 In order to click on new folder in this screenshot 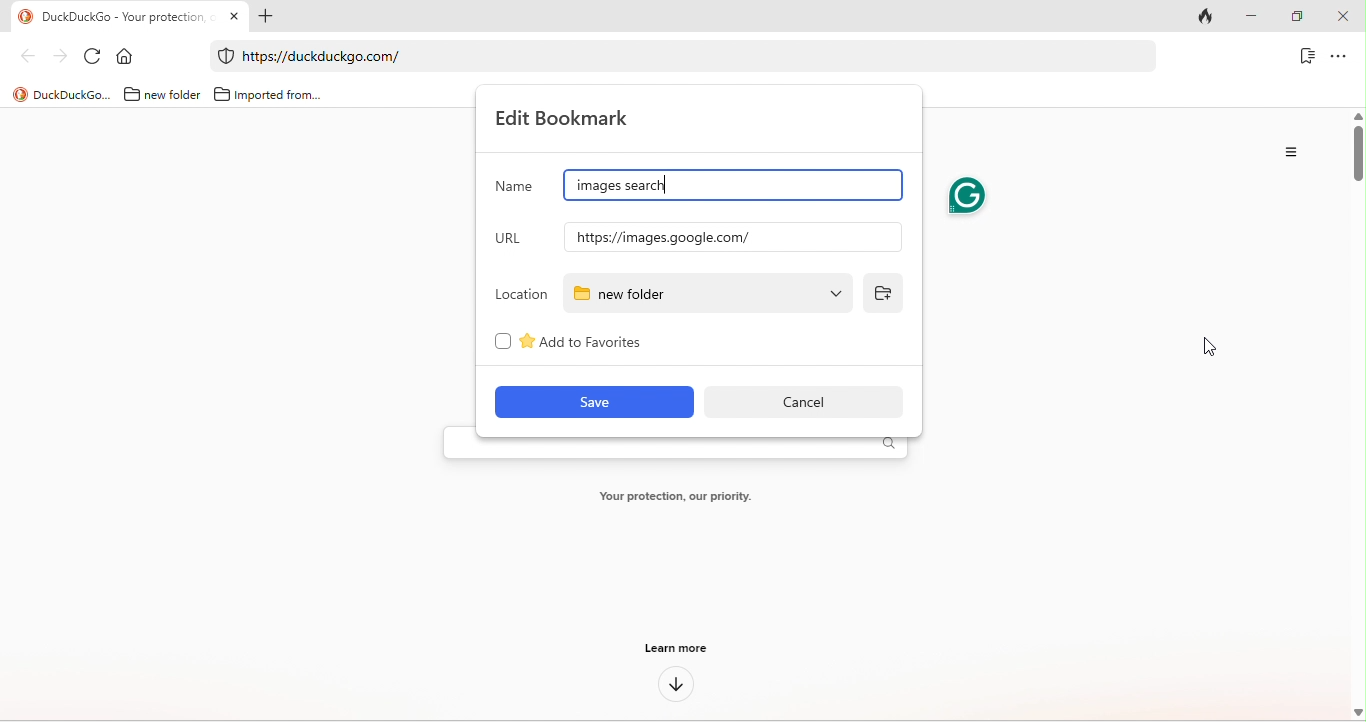, I will do `click(703, 290)`.